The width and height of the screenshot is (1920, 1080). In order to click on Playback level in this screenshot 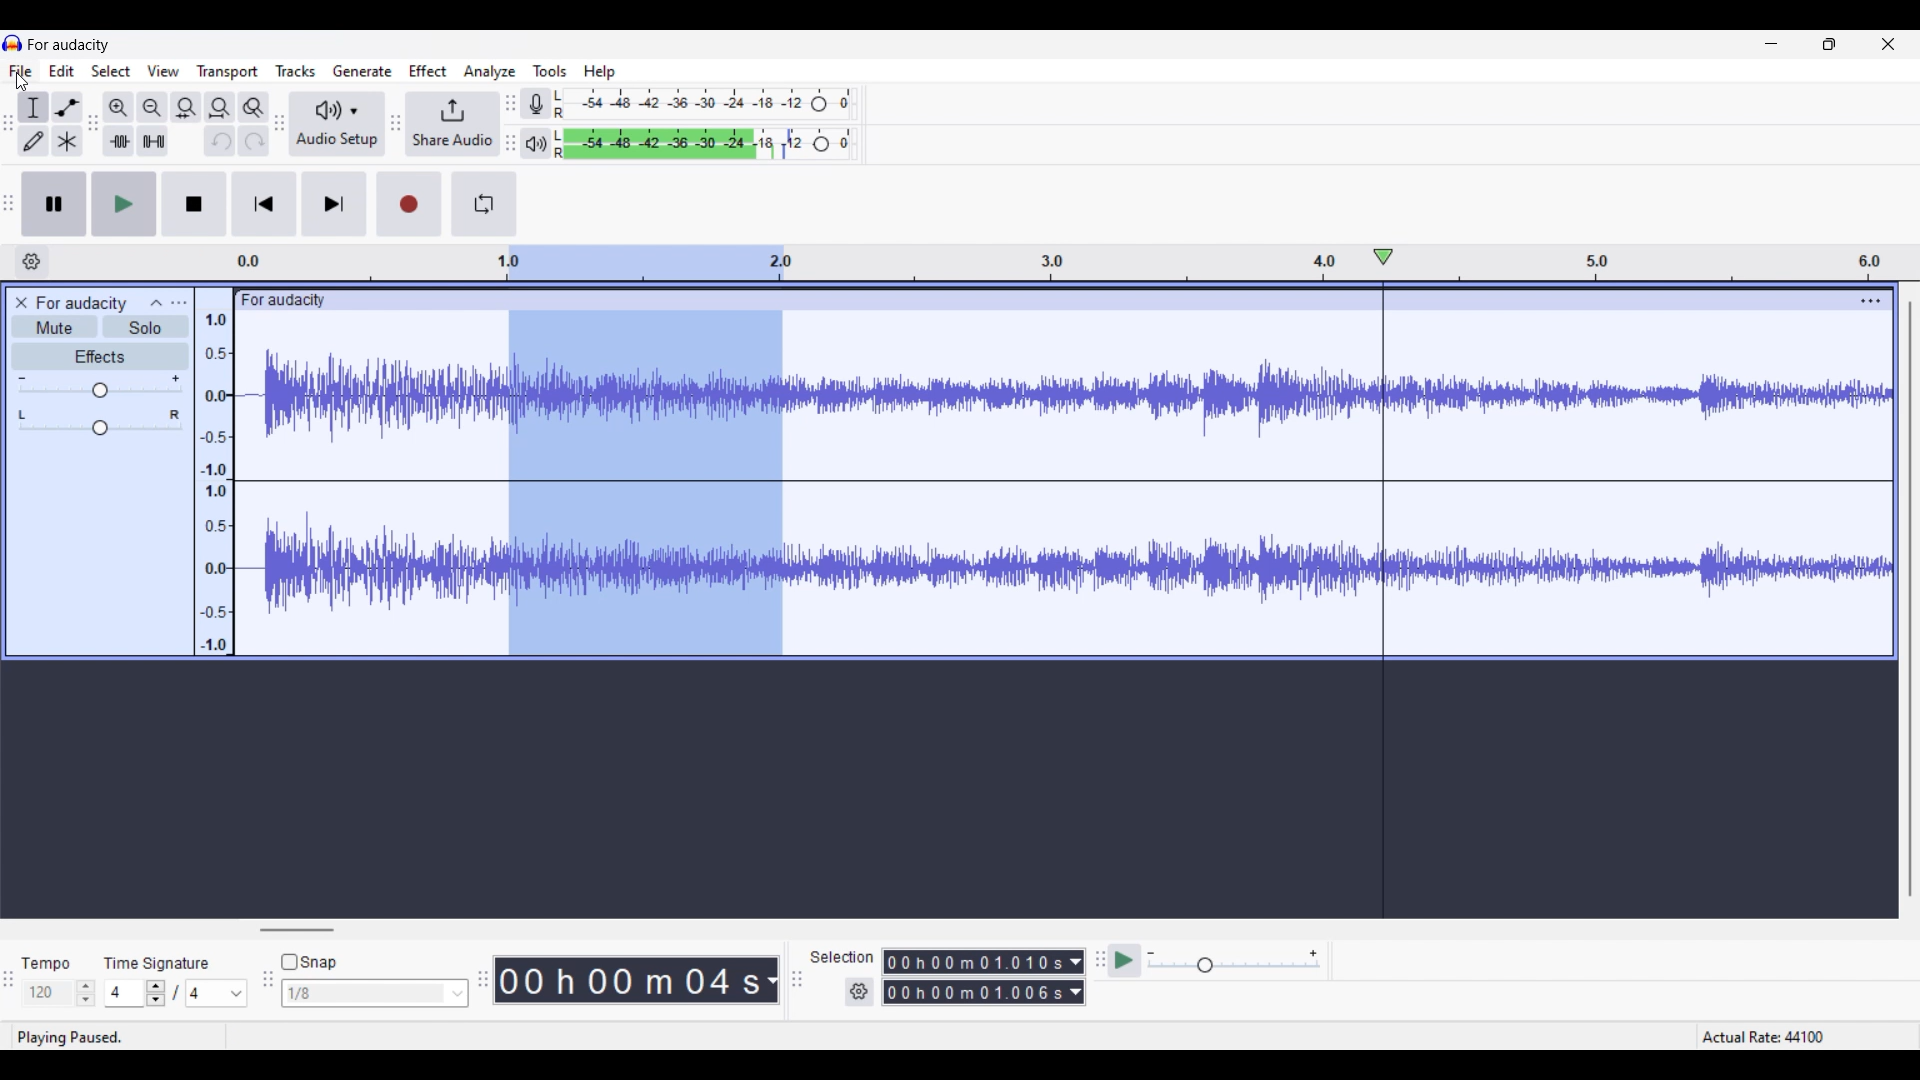, I will do `click(706, 143)`.